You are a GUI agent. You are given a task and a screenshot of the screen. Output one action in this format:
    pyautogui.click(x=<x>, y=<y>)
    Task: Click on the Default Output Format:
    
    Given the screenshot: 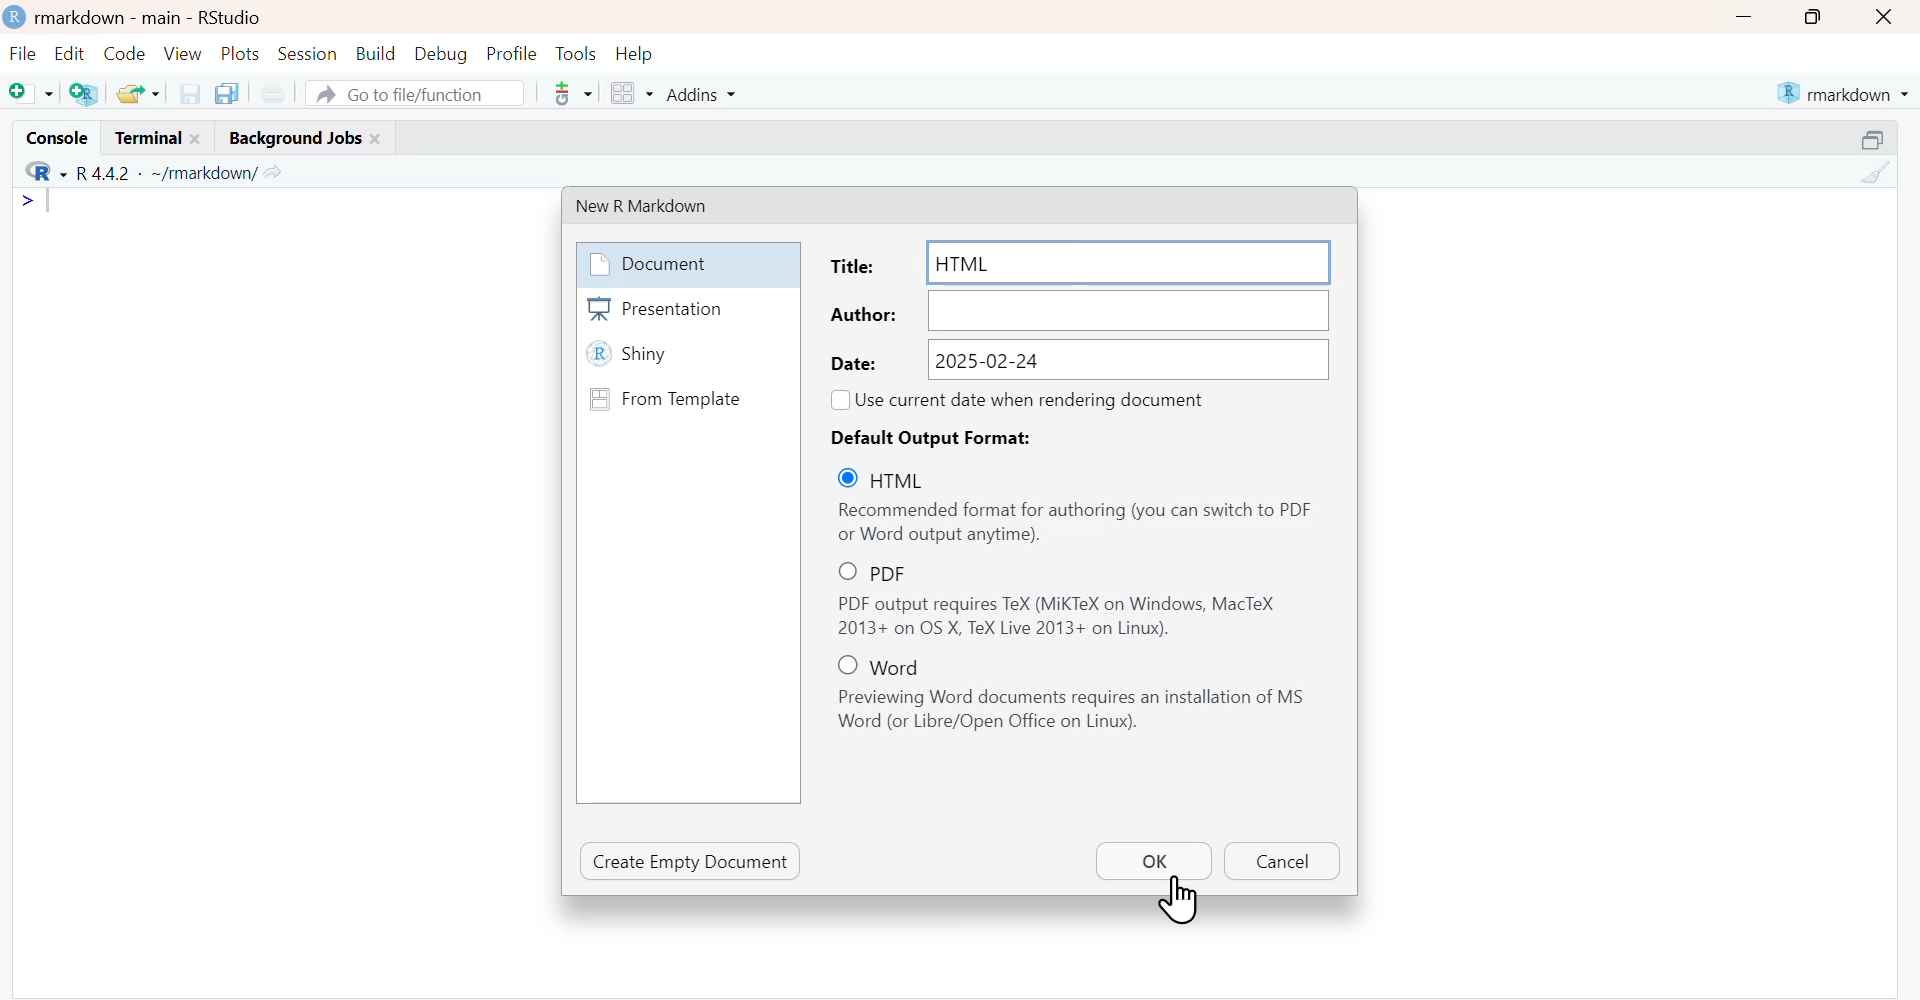 What is the action you would take?
    pyautogui.click(x=940, y=437)
    